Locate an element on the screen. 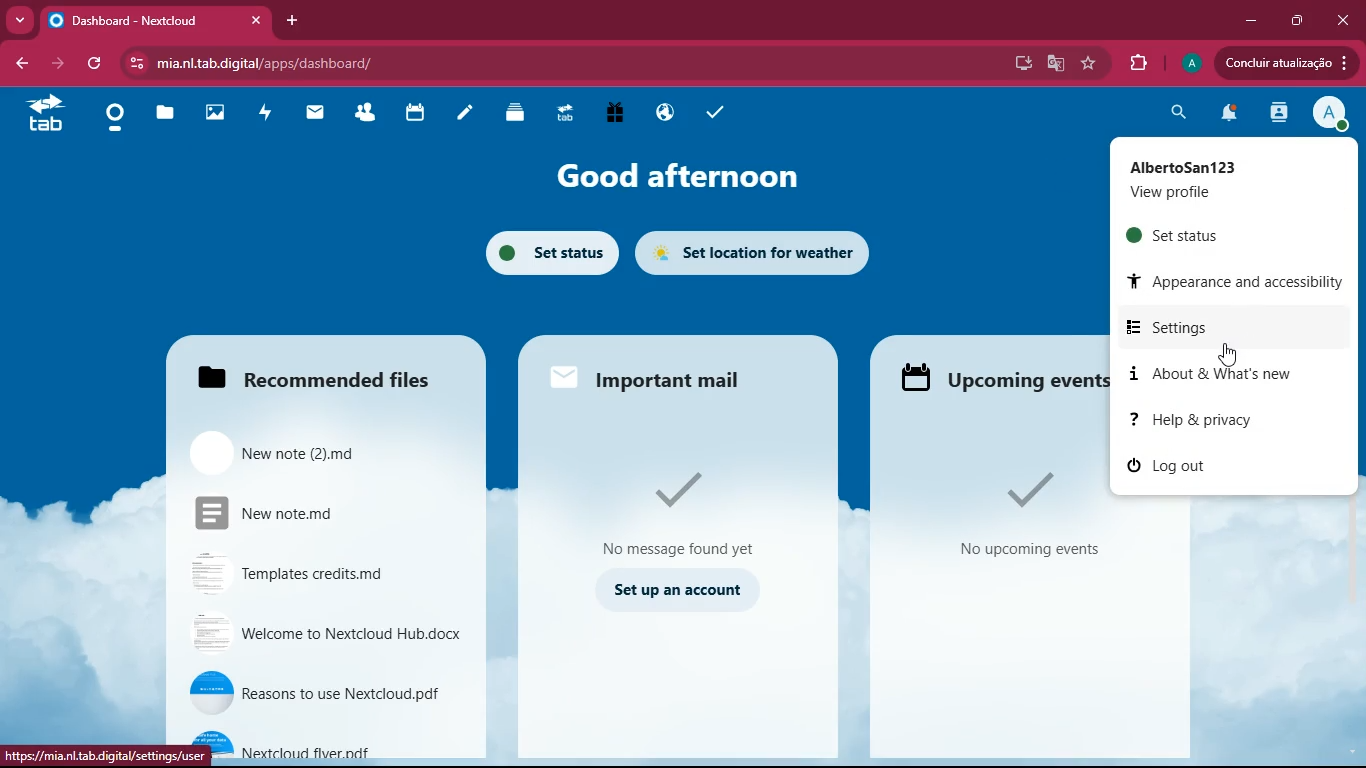 The height and width of the screenshot is (768, 1366). refresh is located at coordinates (98, 62).